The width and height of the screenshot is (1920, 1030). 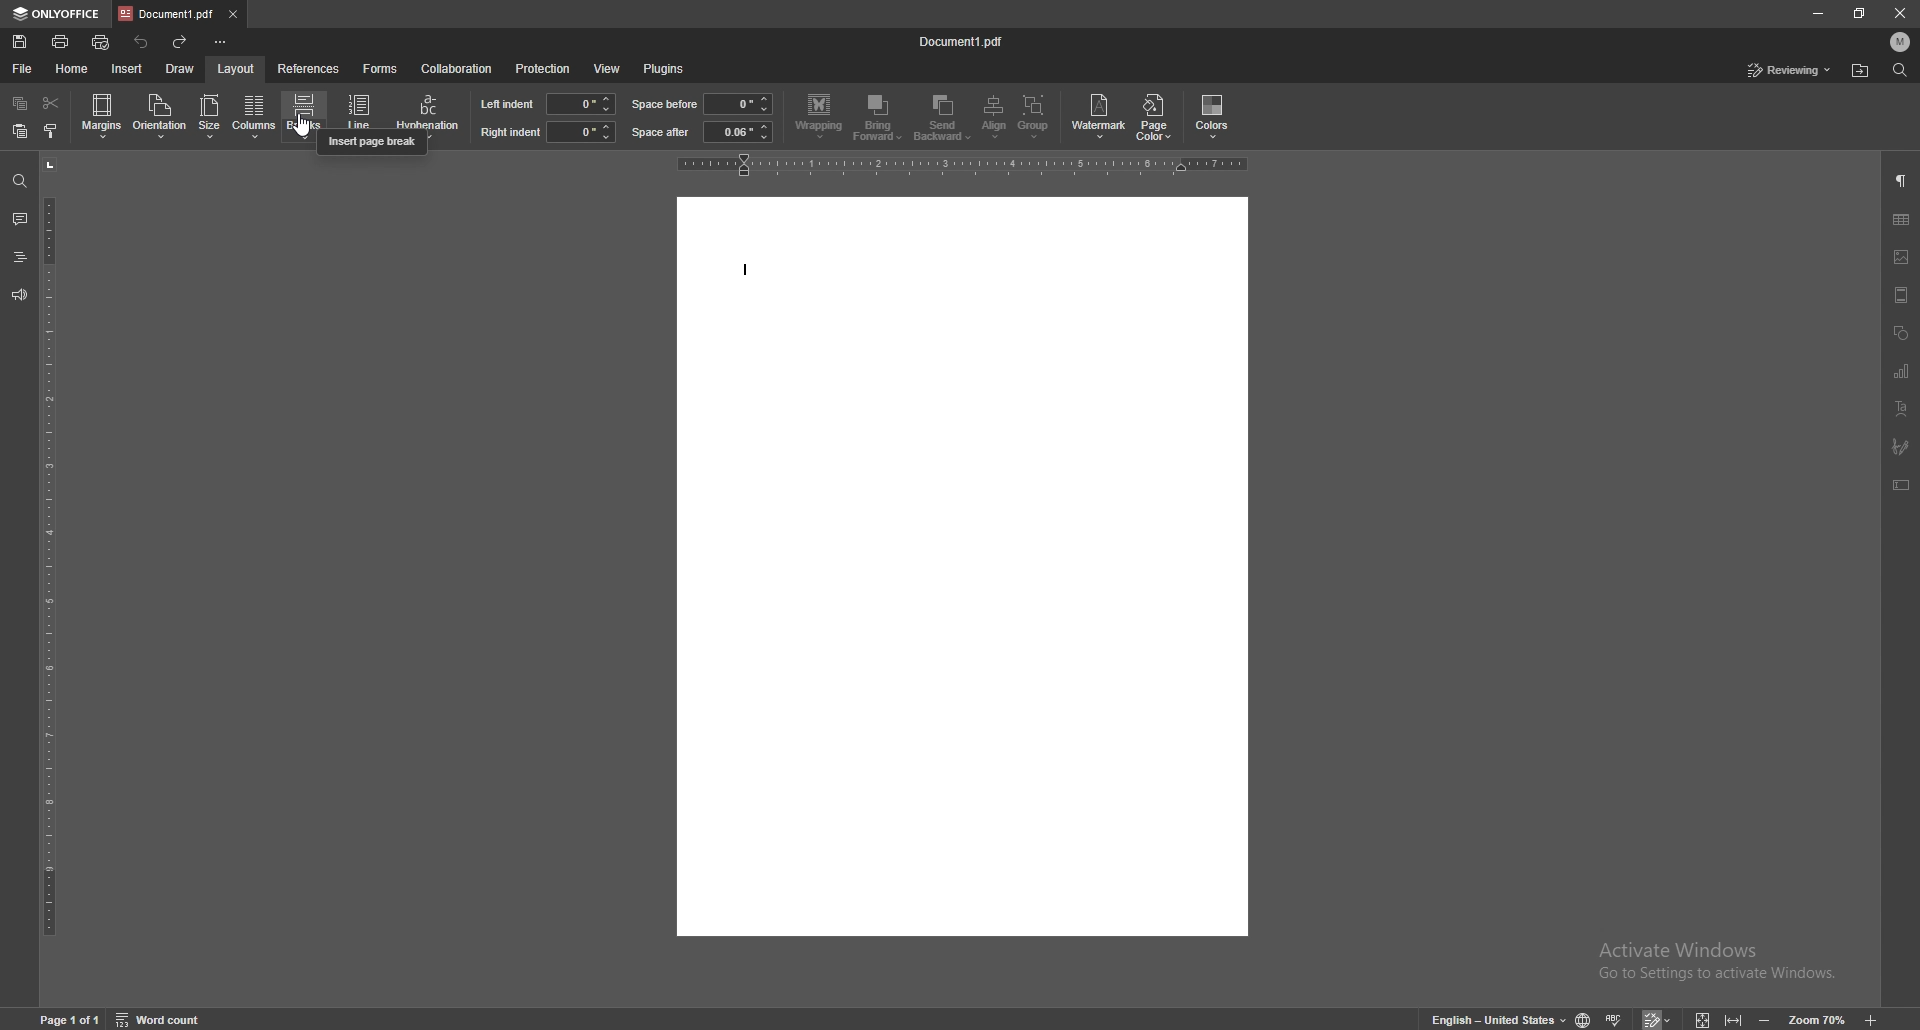 What do you see at coordinates (1587, 1016) in the screenshot?
I see `change doc language` at bounding box center [1587, 1016].